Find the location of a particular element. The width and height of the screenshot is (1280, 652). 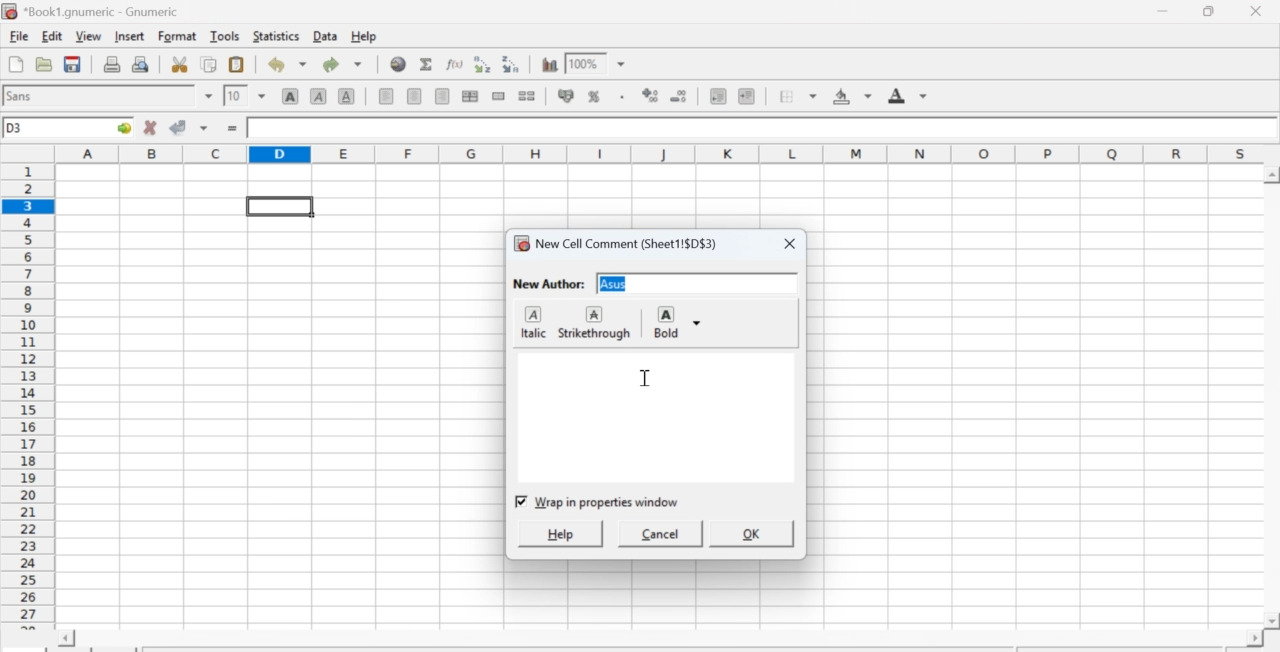

ok is located at coordinates (754, 534).